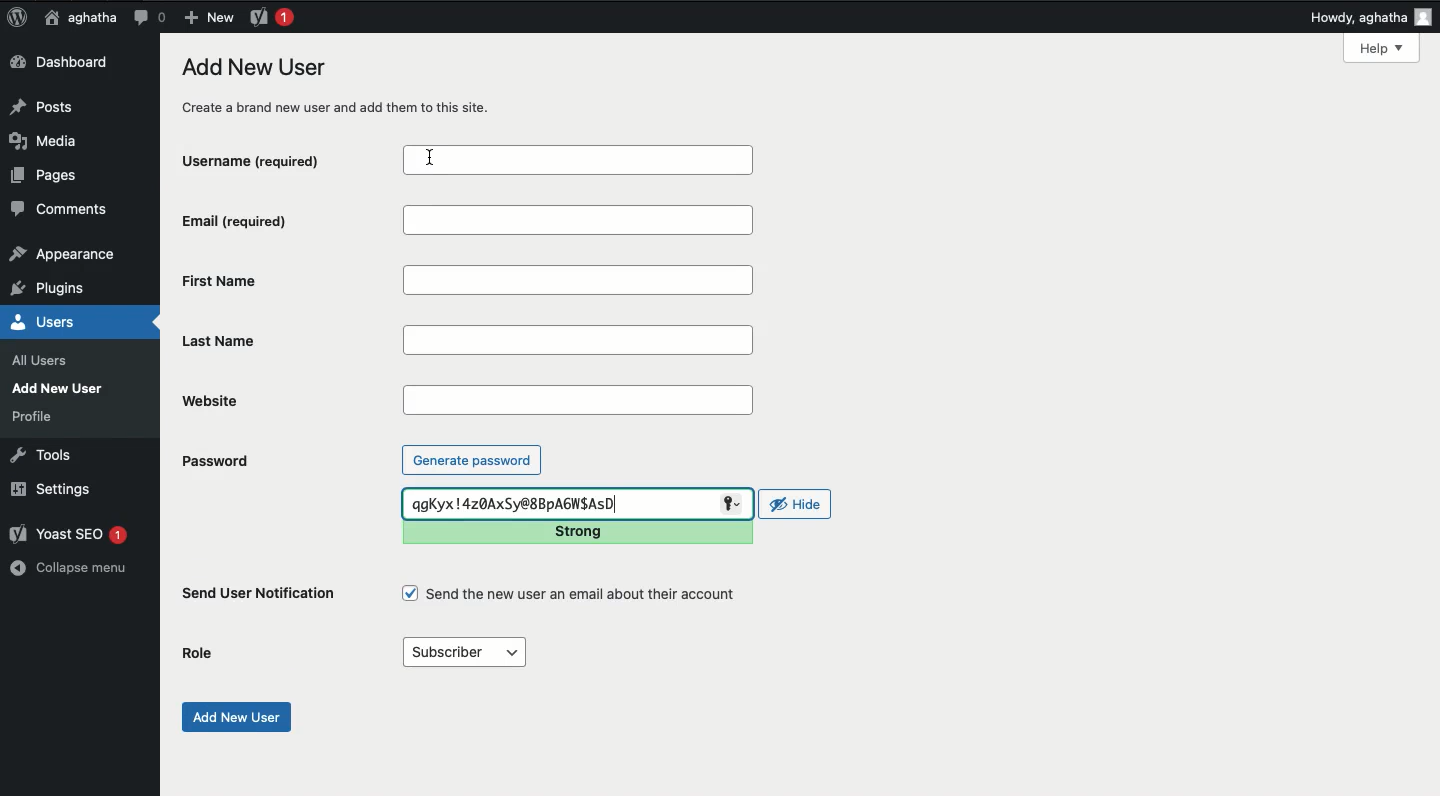 This screenshot has height=796, width=1440. What do you see at coordinates (17, 18) in the screenshot?
I see `Logo` at bounding box center [17, 18].